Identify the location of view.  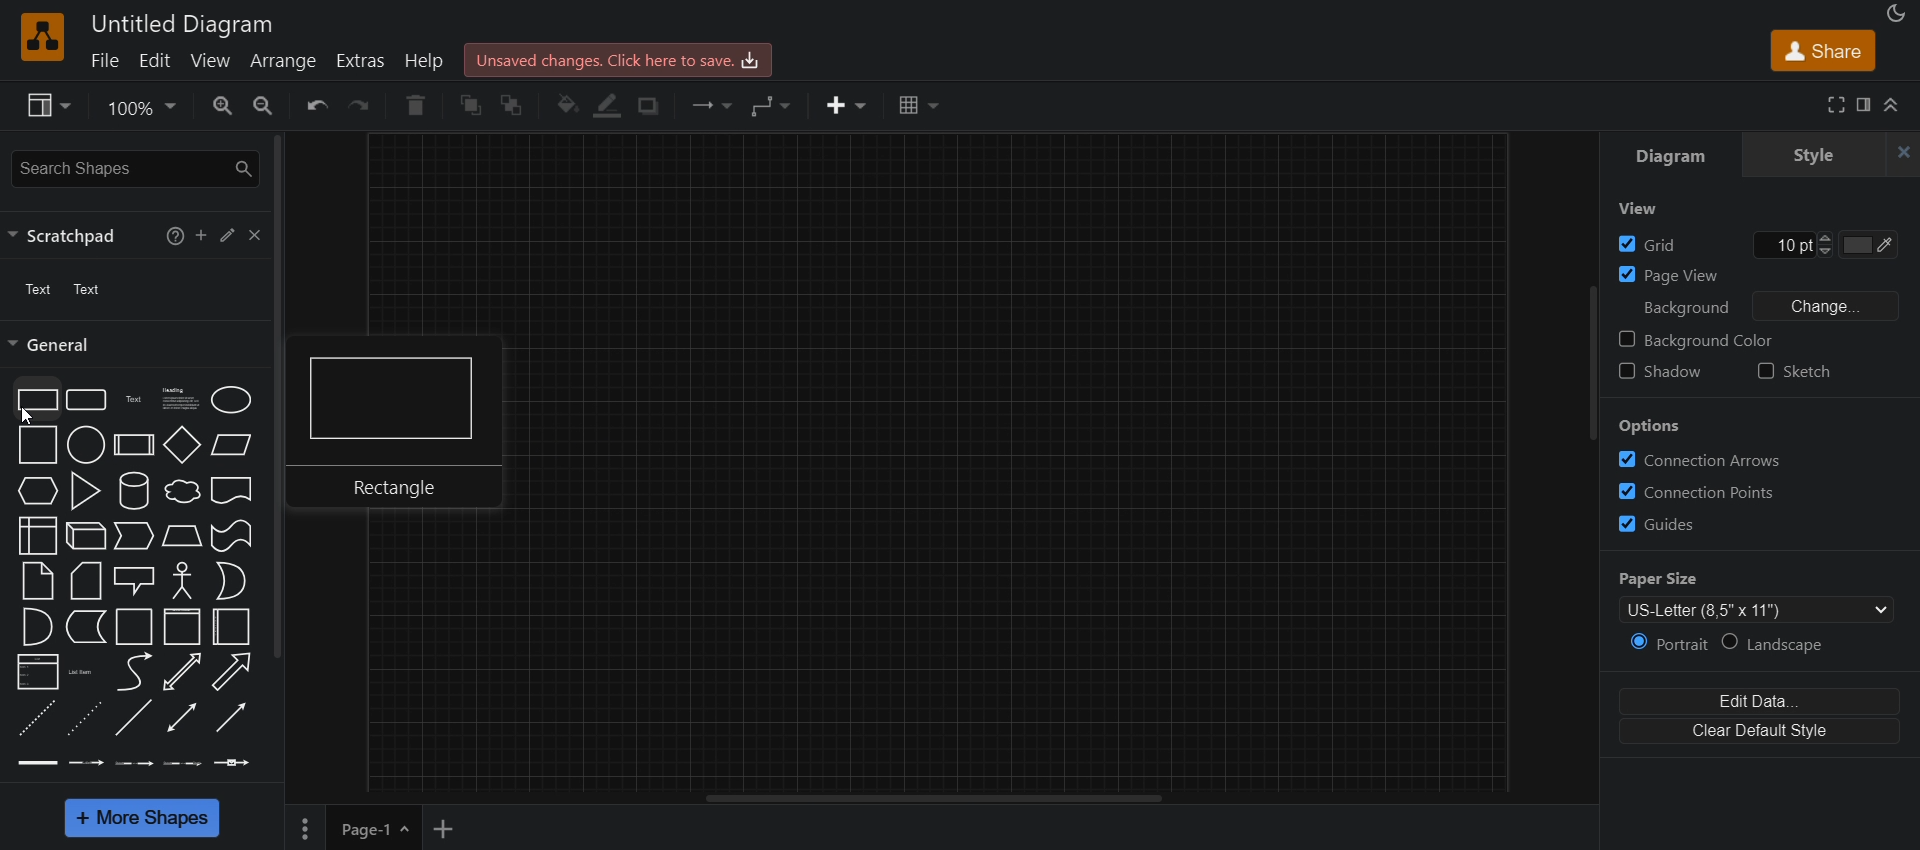
(45, 103).